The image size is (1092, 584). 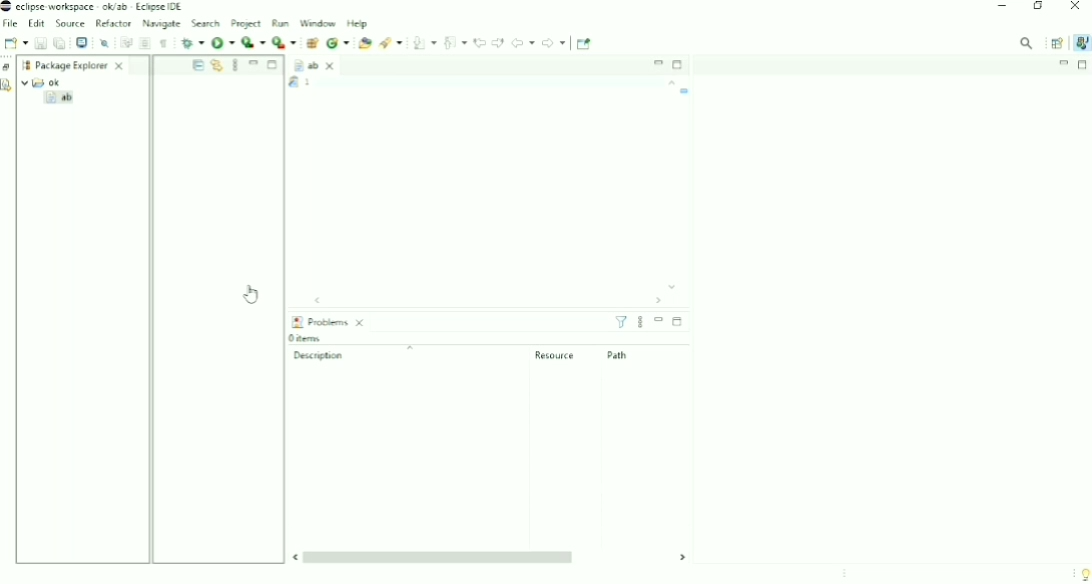 I want to click on Save All, so click(x=59, y=43).